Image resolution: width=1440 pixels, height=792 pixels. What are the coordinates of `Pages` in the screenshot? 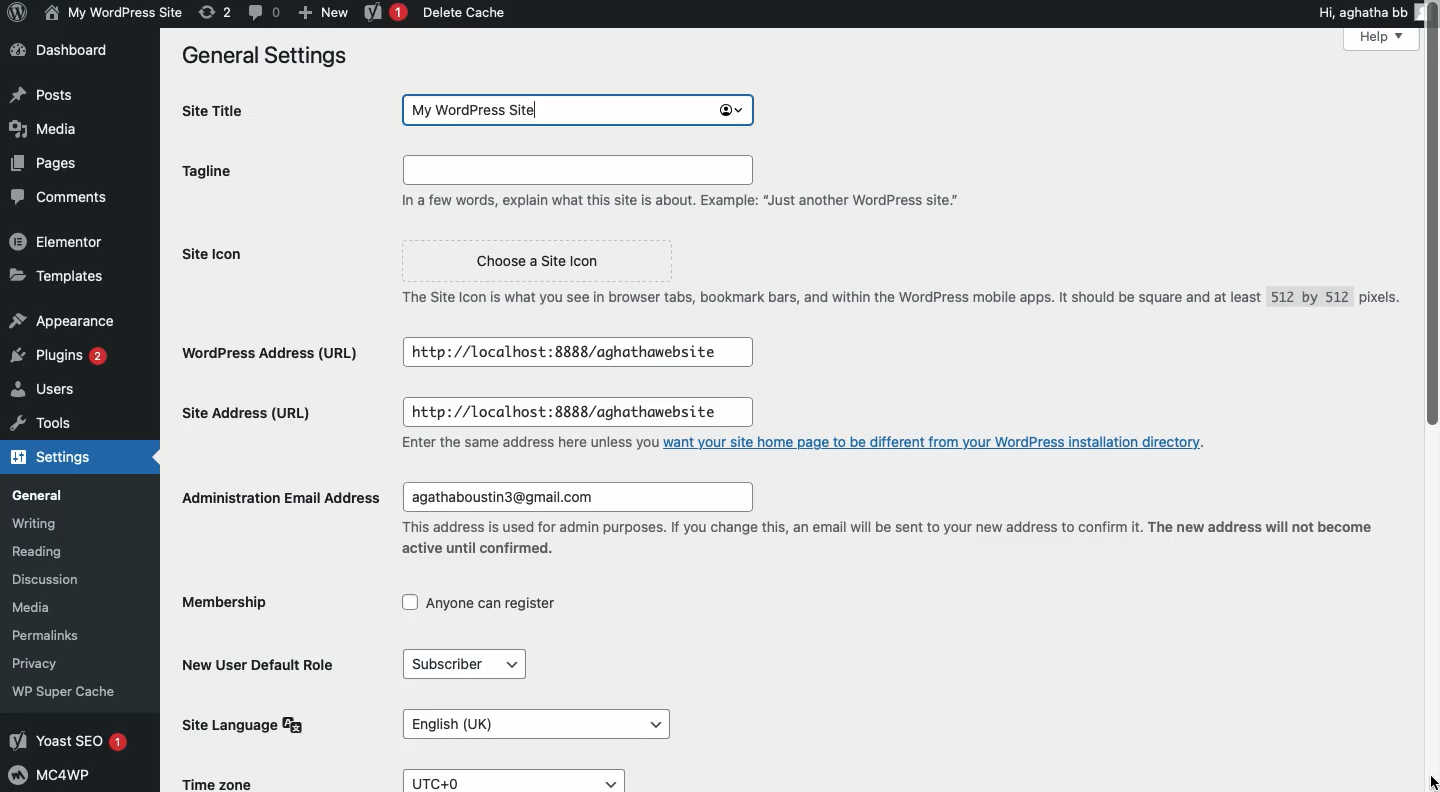 It's located at (46, 163).